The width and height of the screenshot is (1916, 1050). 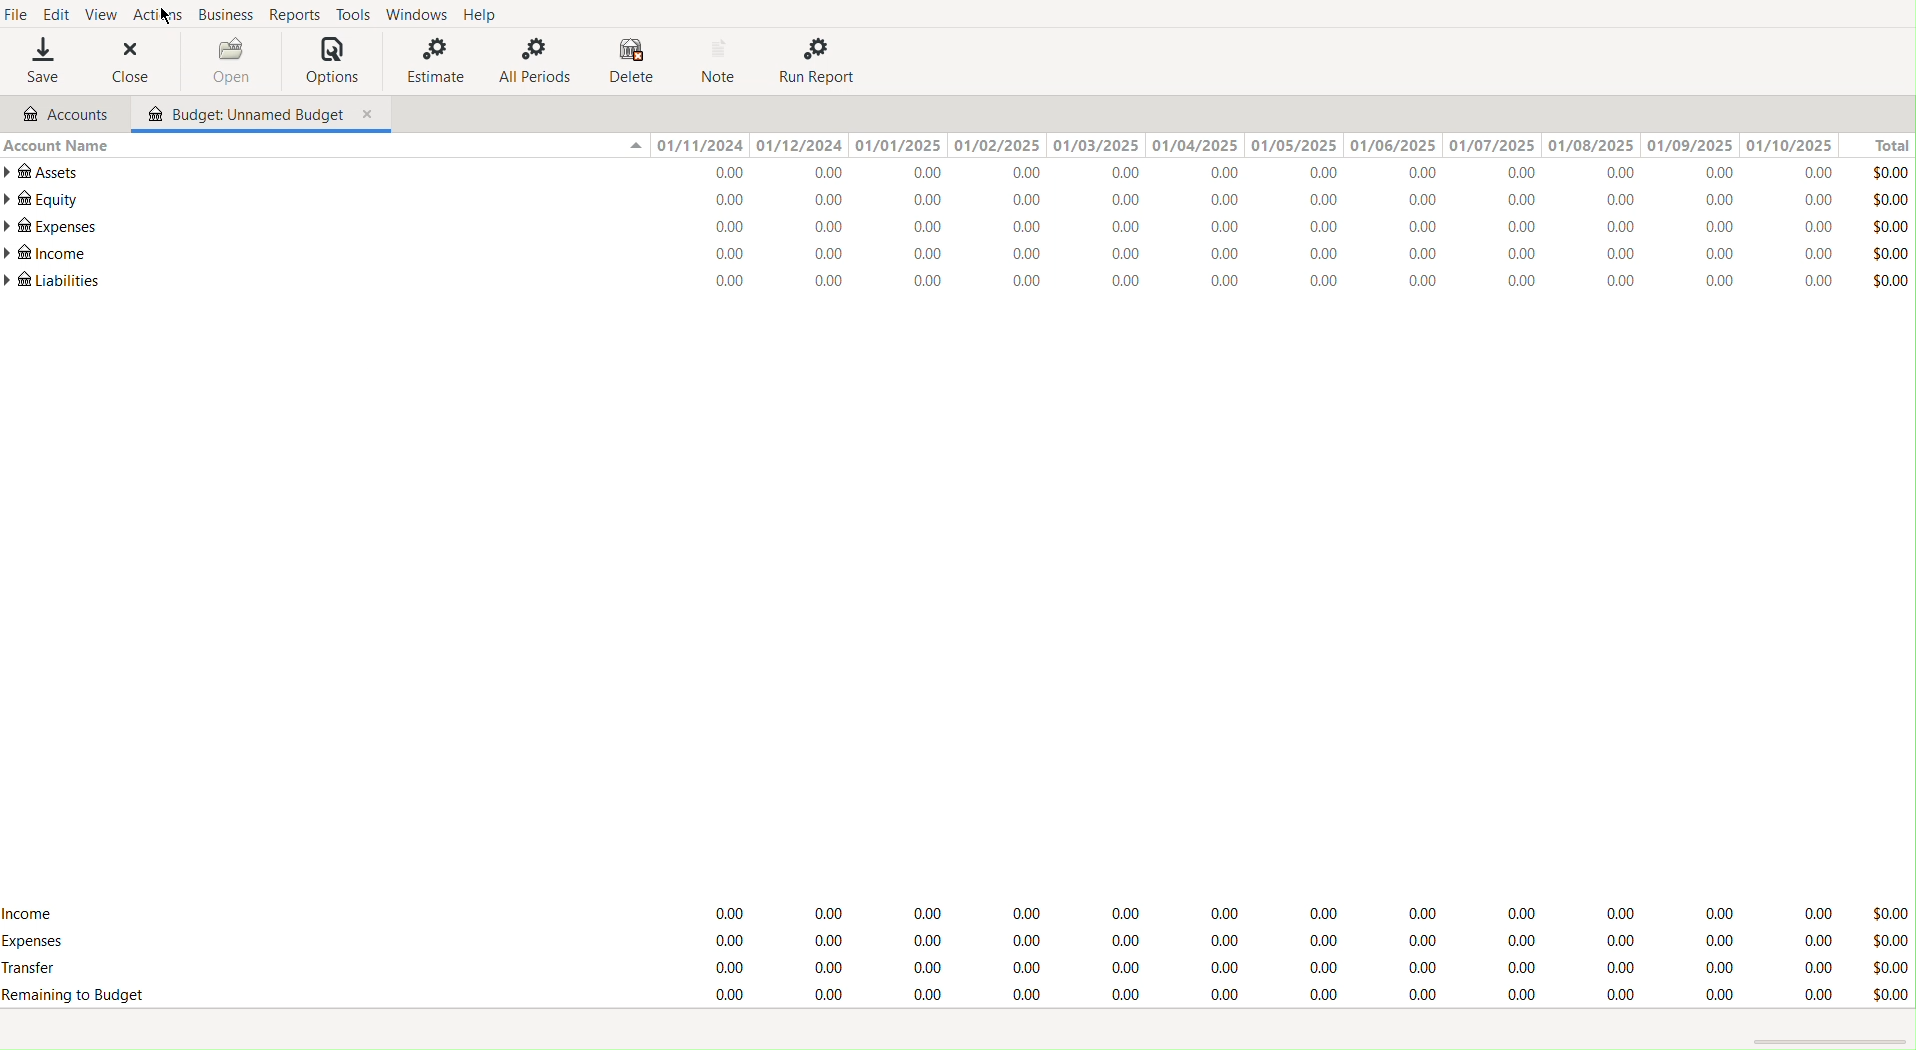 What do you see at coordinates (241, 115) in the screenshot?
I see `Budget: Unnamed Budget` at bounding box center [241, 115].